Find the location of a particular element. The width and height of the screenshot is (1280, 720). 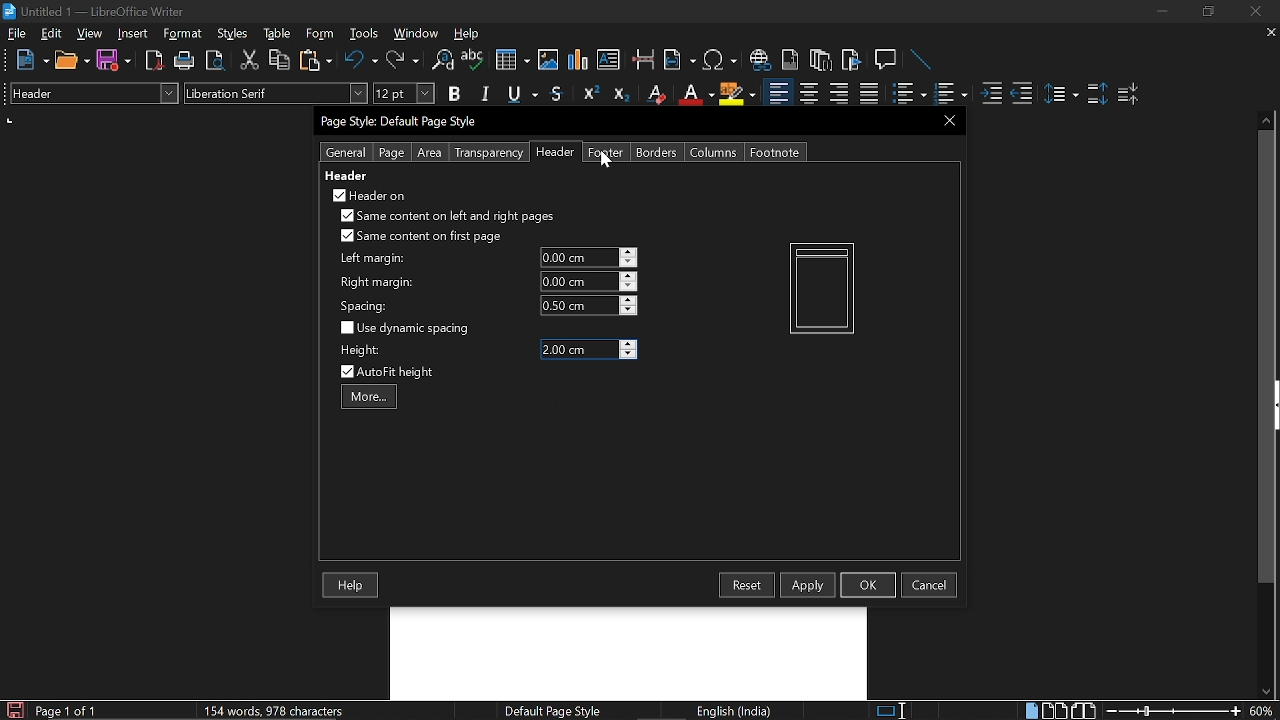

Cut is located at coordinates (250, 60).